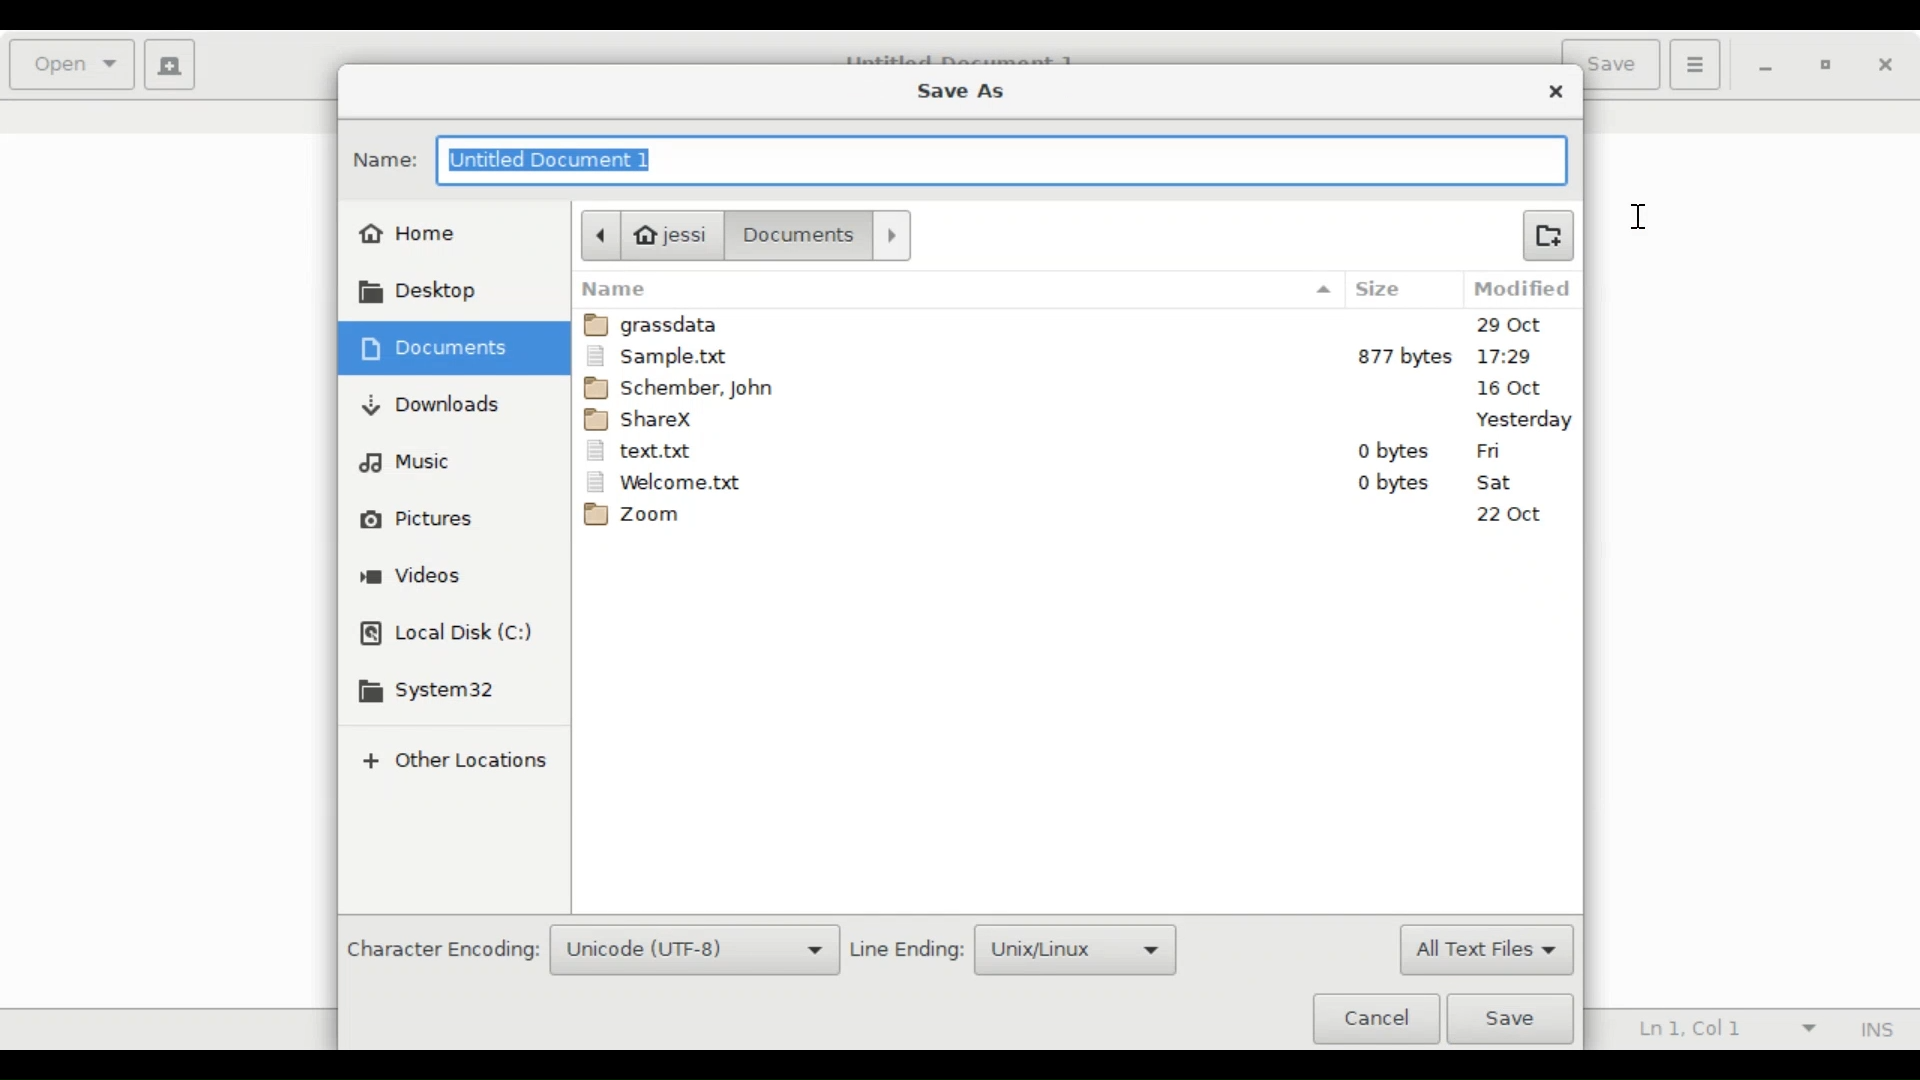  I want to click on Close, so click(1558, 92).